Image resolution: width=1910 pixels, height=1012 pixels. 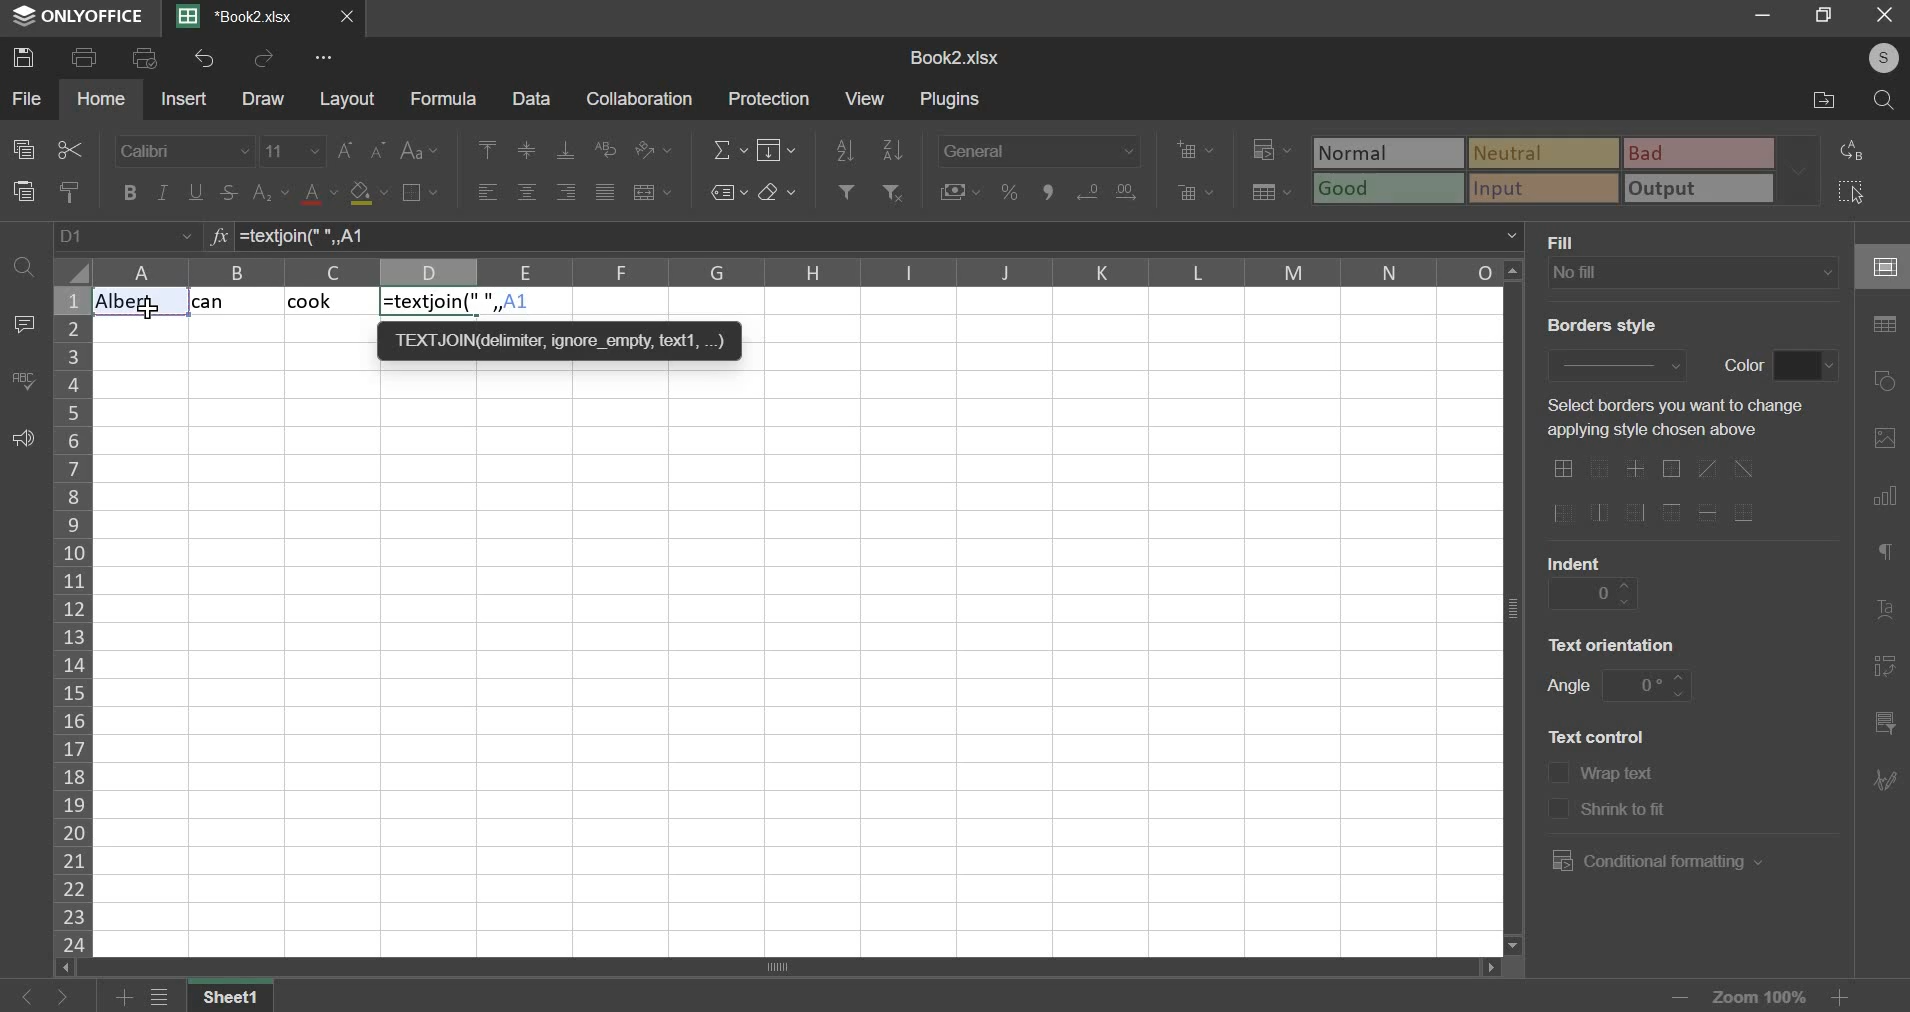 What do you see at coordinates (641, 100) in the screenshot?
I see `collaboration` at bounding box center [641, 100].